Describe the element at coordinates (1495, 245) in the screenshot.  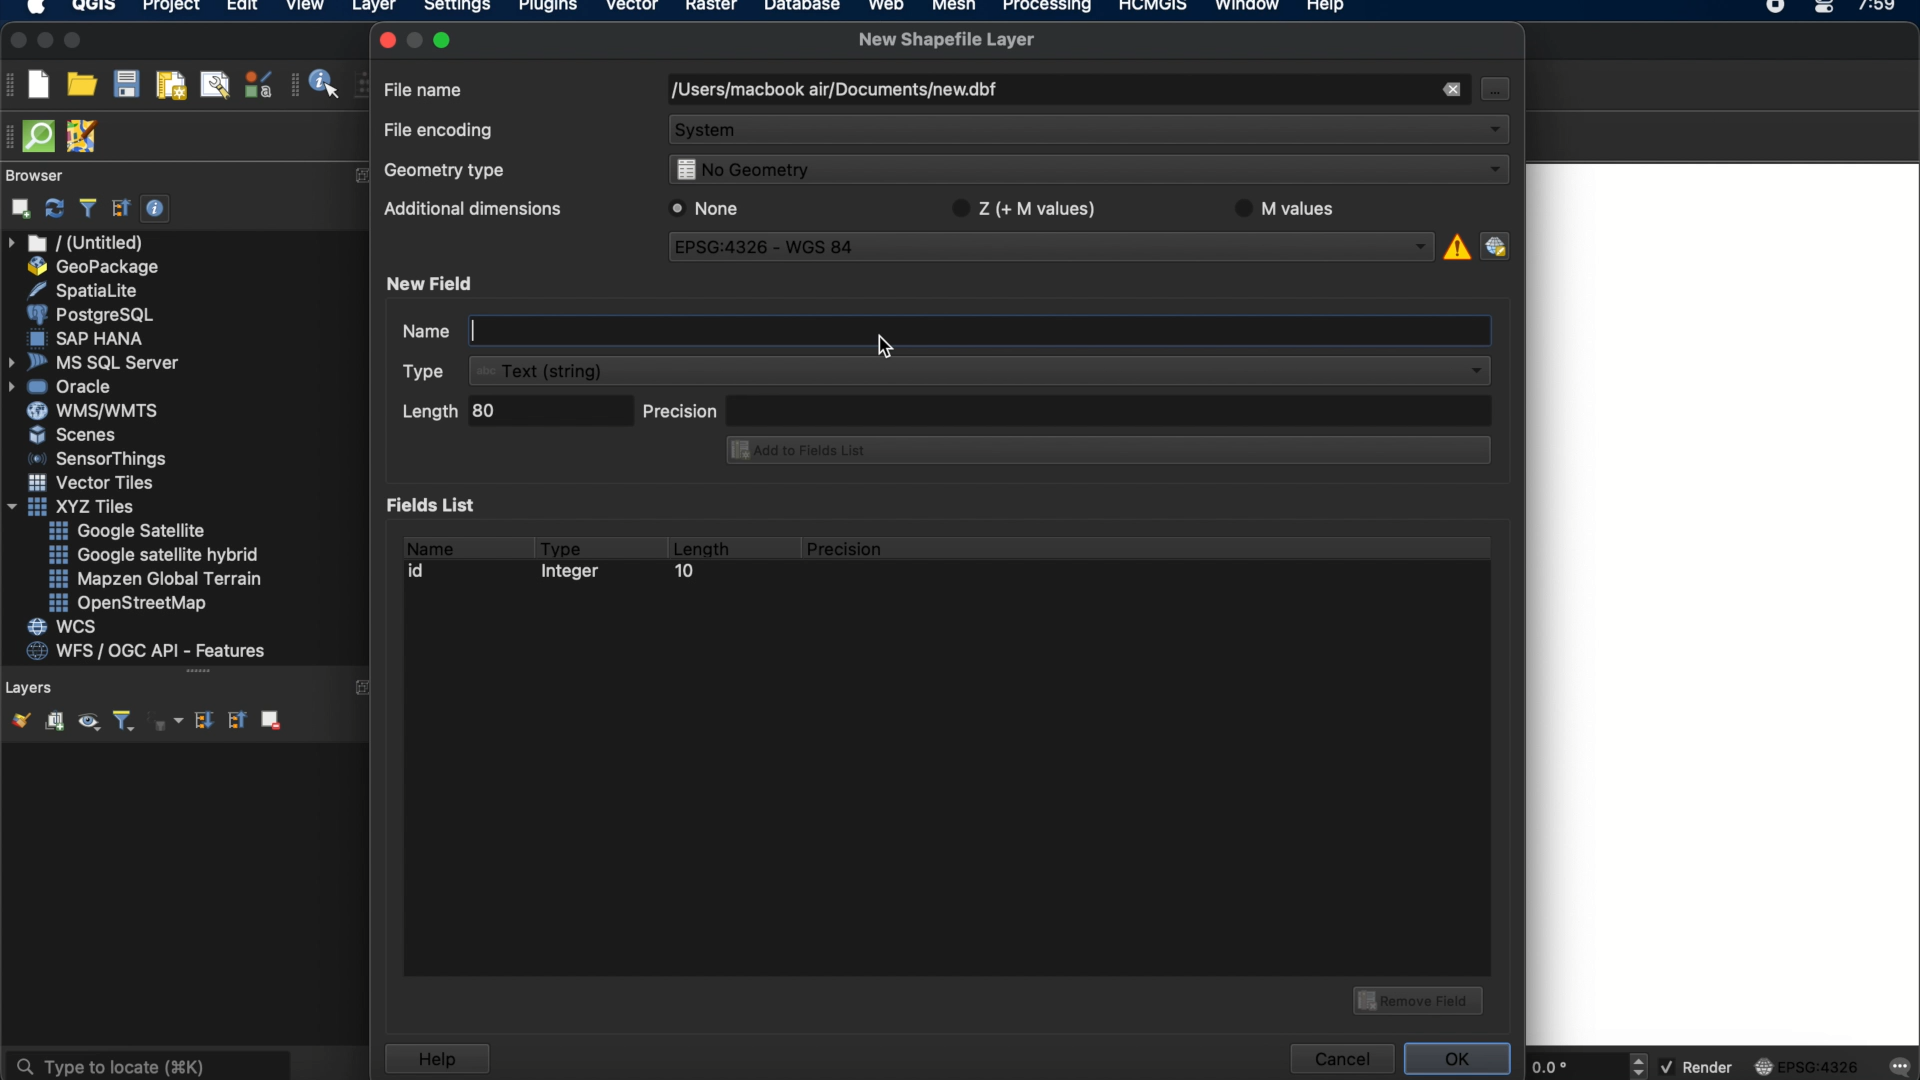
I see `select crs` at that location.